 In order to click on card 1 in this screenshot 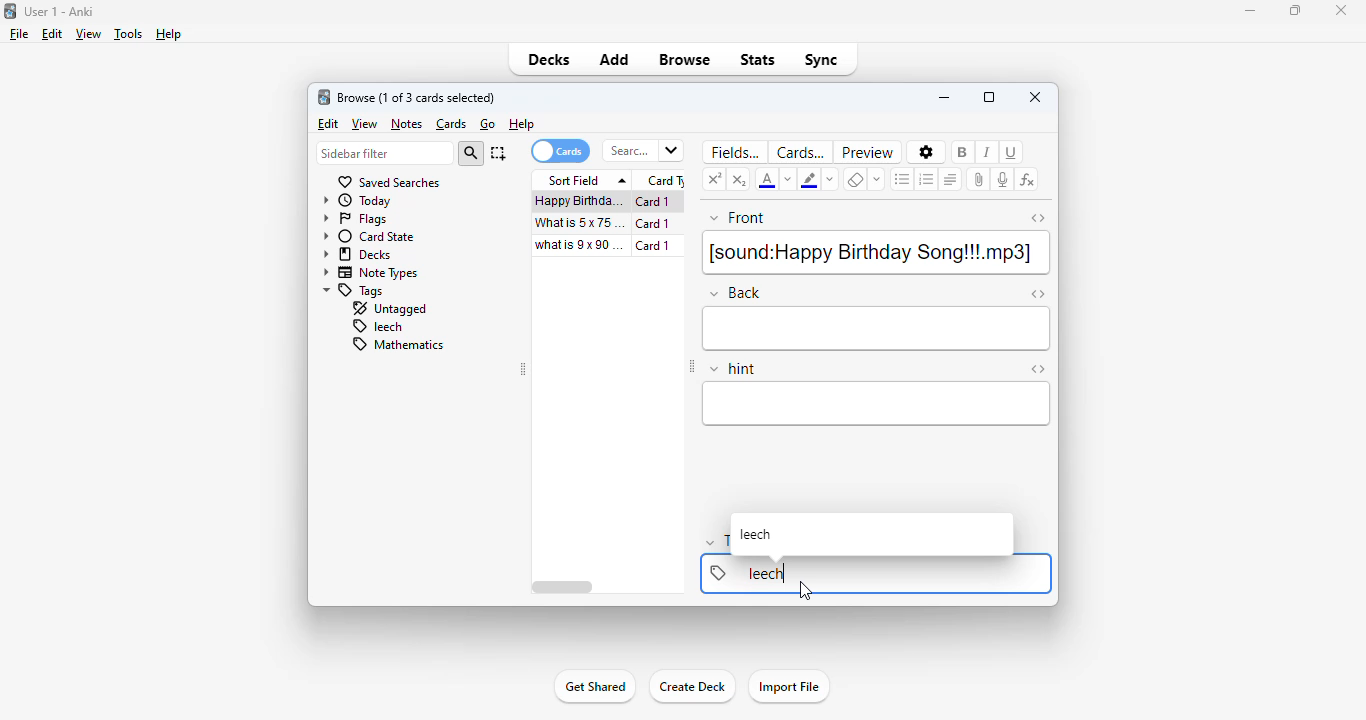, I will do `click(653, 224)`.